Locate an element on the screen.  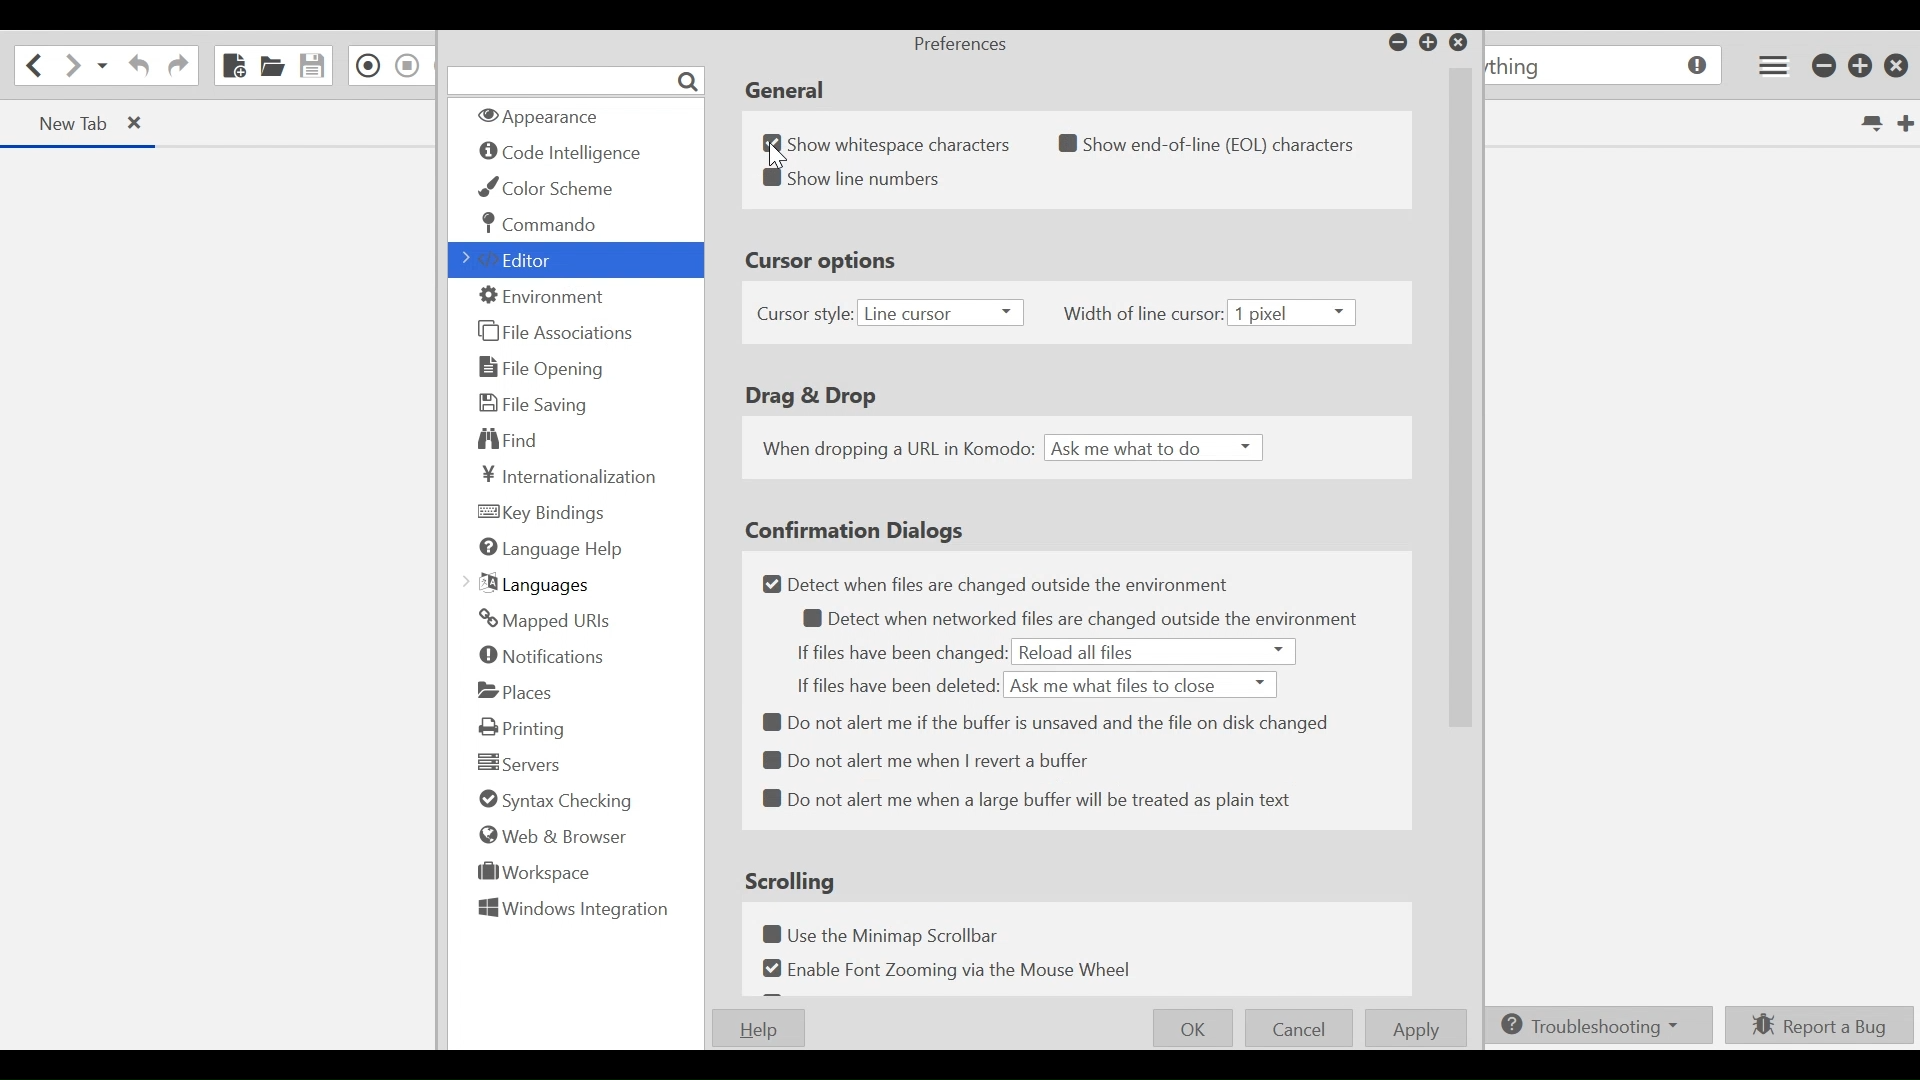
Show line numbers is located at coordinates (855, 178).